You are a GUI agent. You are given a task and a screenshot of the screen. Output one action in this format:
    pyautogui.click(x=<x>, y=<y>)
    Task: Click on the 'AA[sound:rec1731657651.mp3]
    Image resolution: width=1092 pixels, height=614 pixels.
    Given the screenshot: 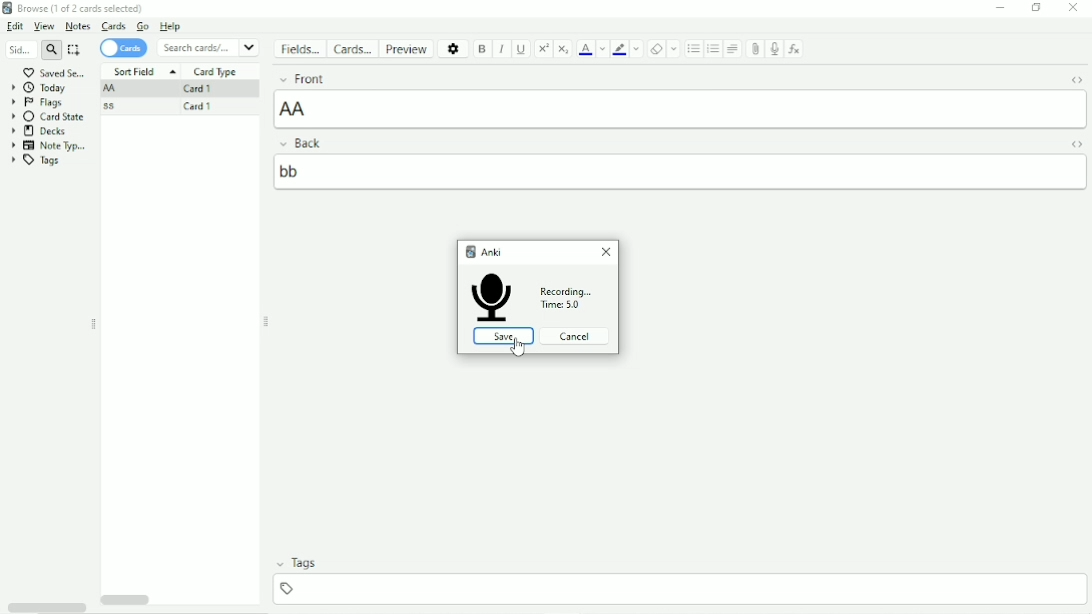 What is the action you would take?
    pyautogui.click(x=680, y=110)
    